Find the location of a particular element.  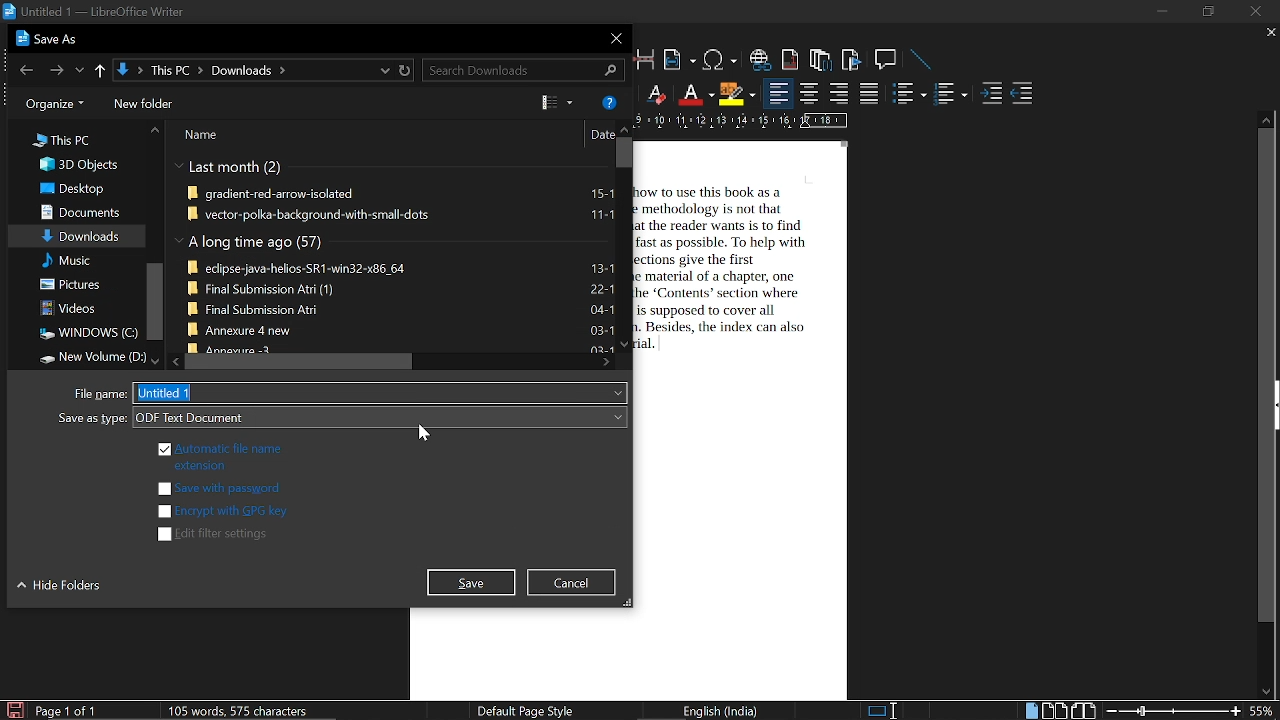

Cursor is located at coordinates (425, 434).